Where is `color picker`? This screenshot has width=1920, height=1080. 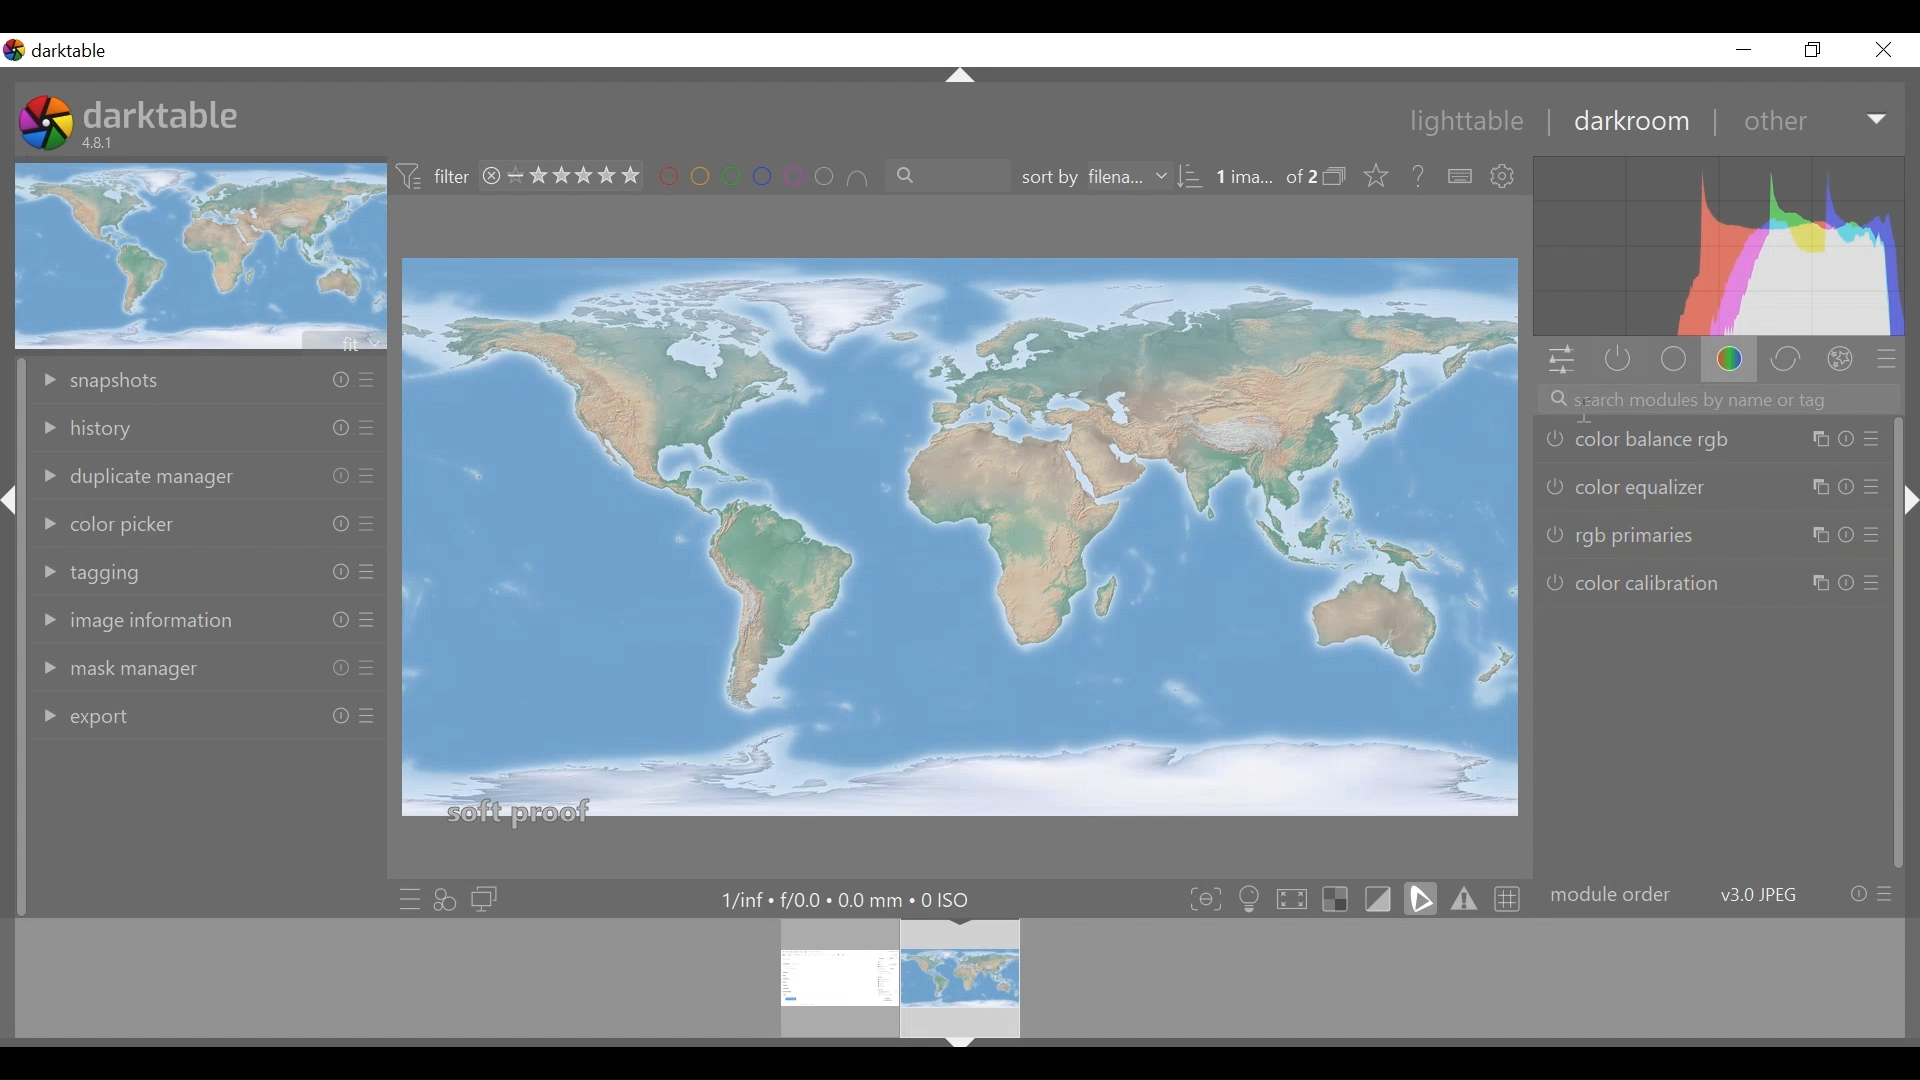
color picker is located at coordinates (139, 523).